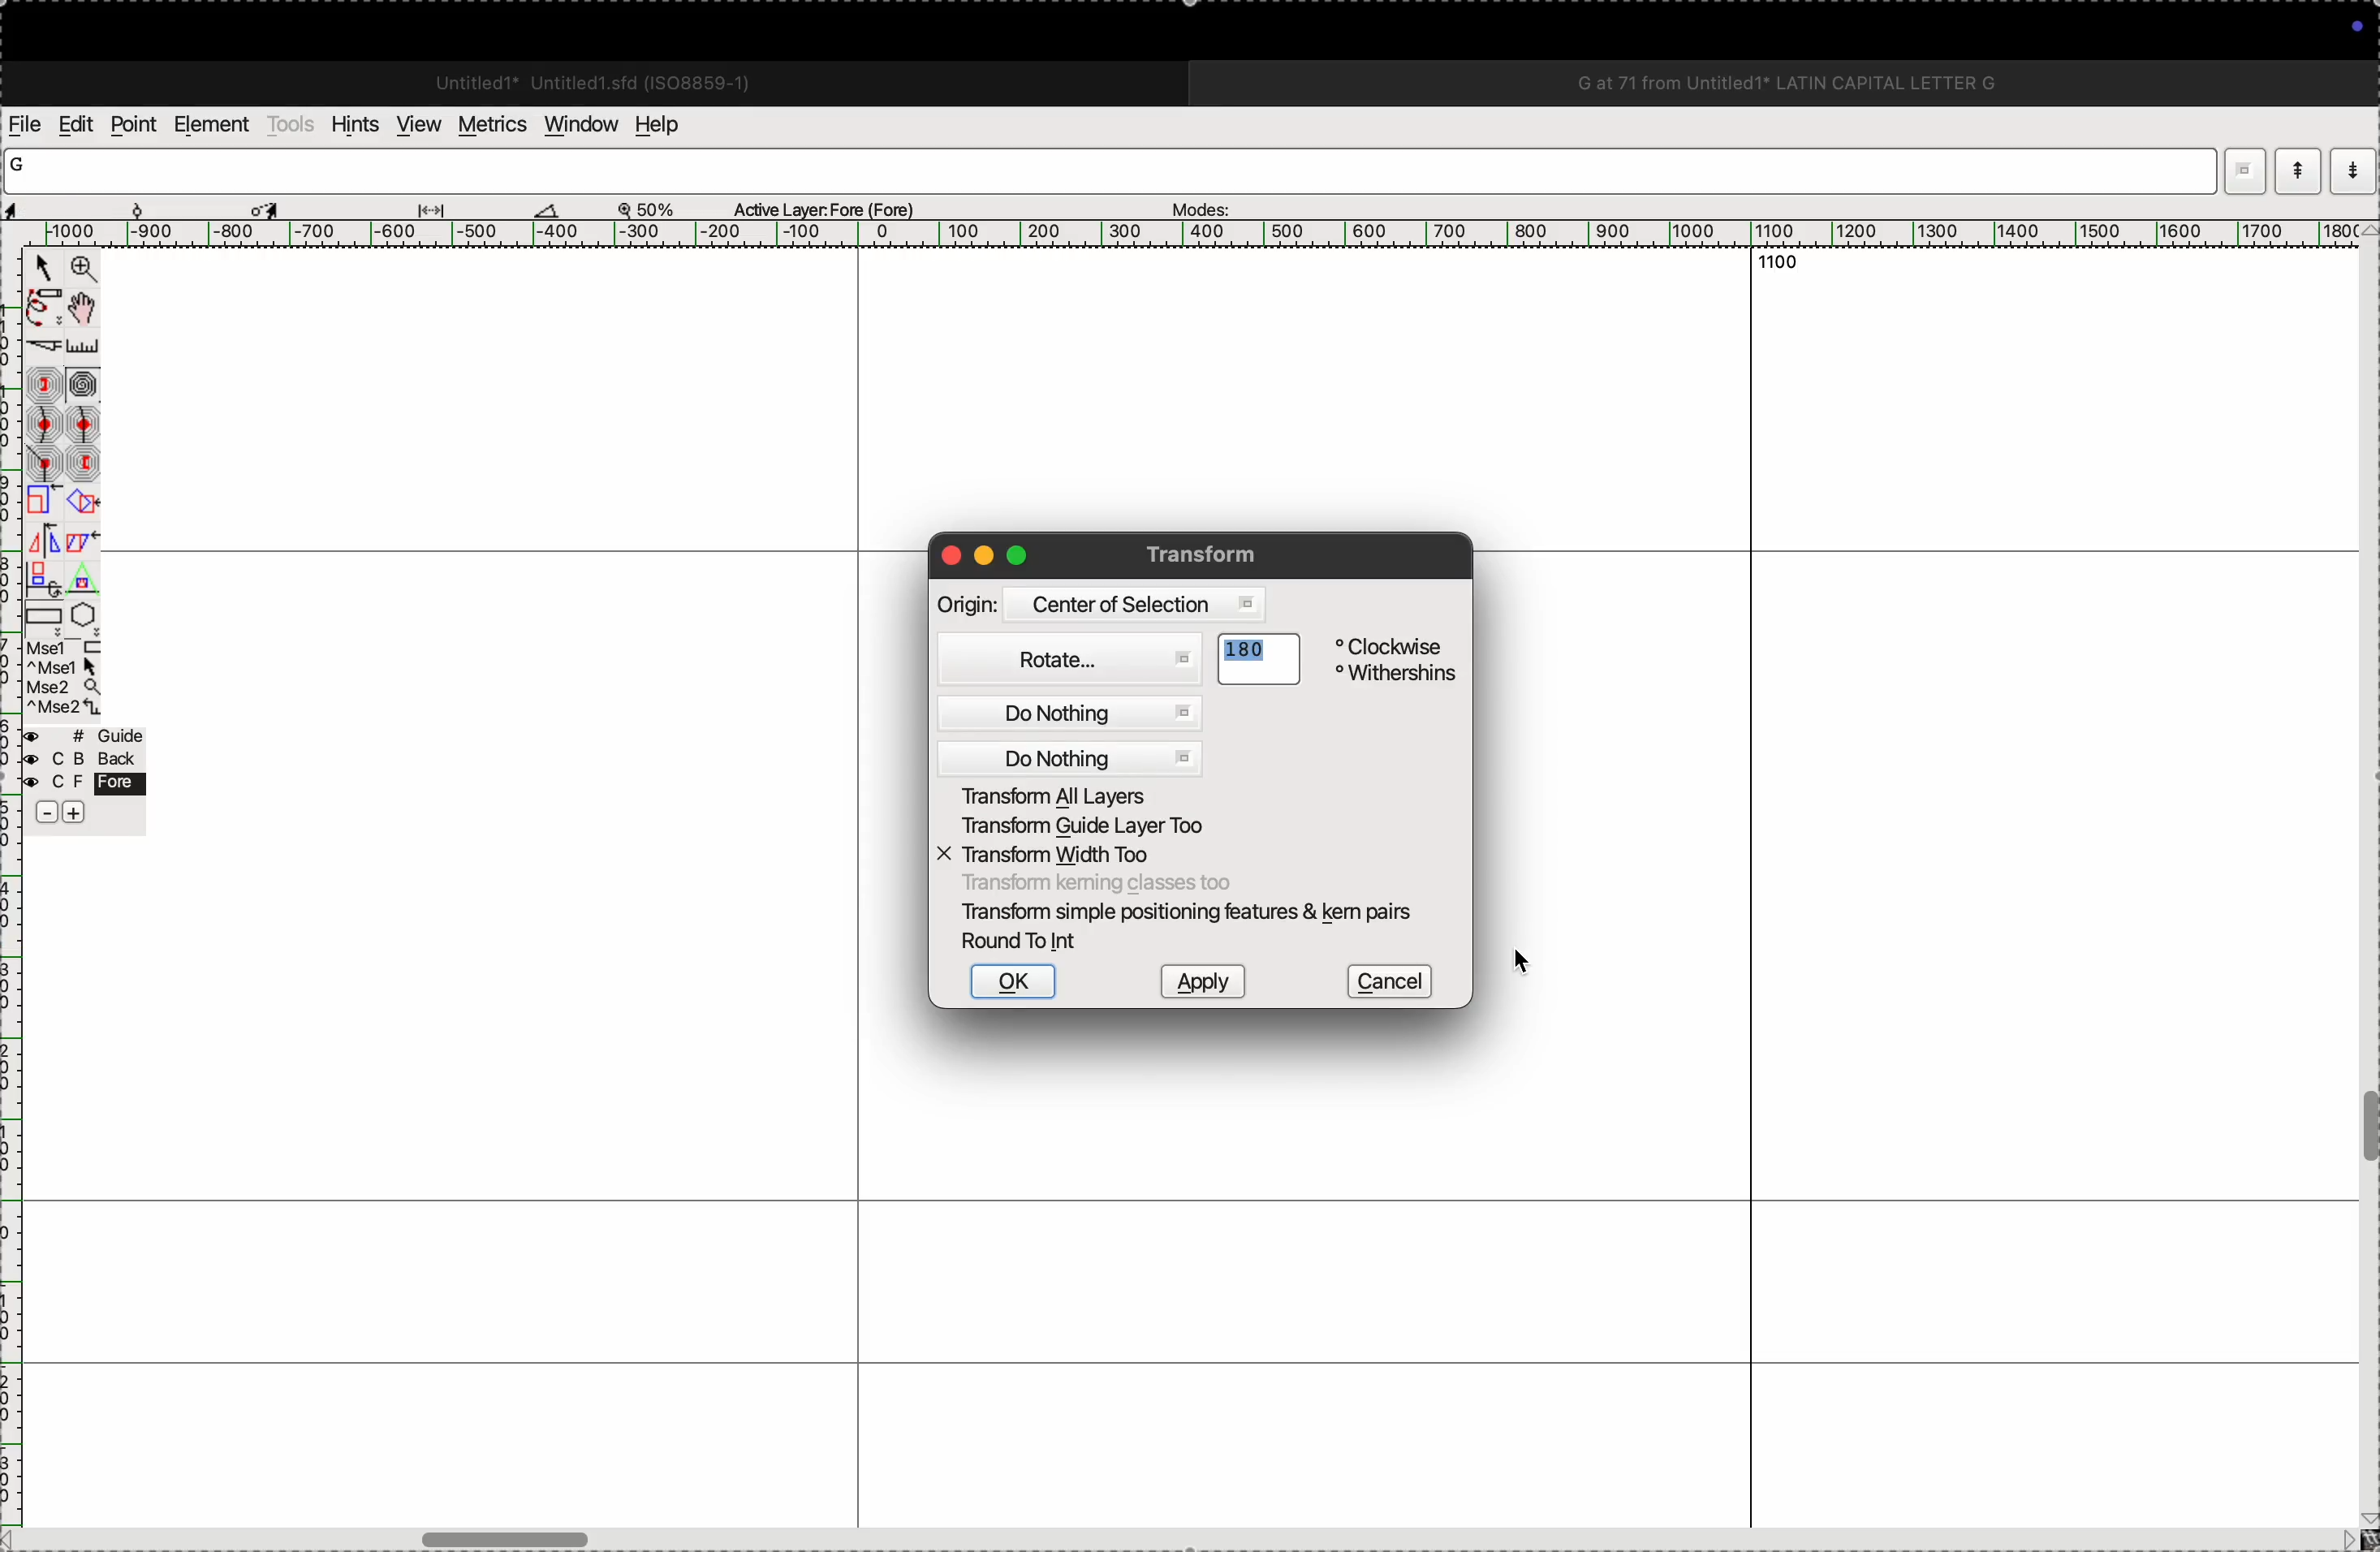  I want to click on left mouse button, so click(65, 647).